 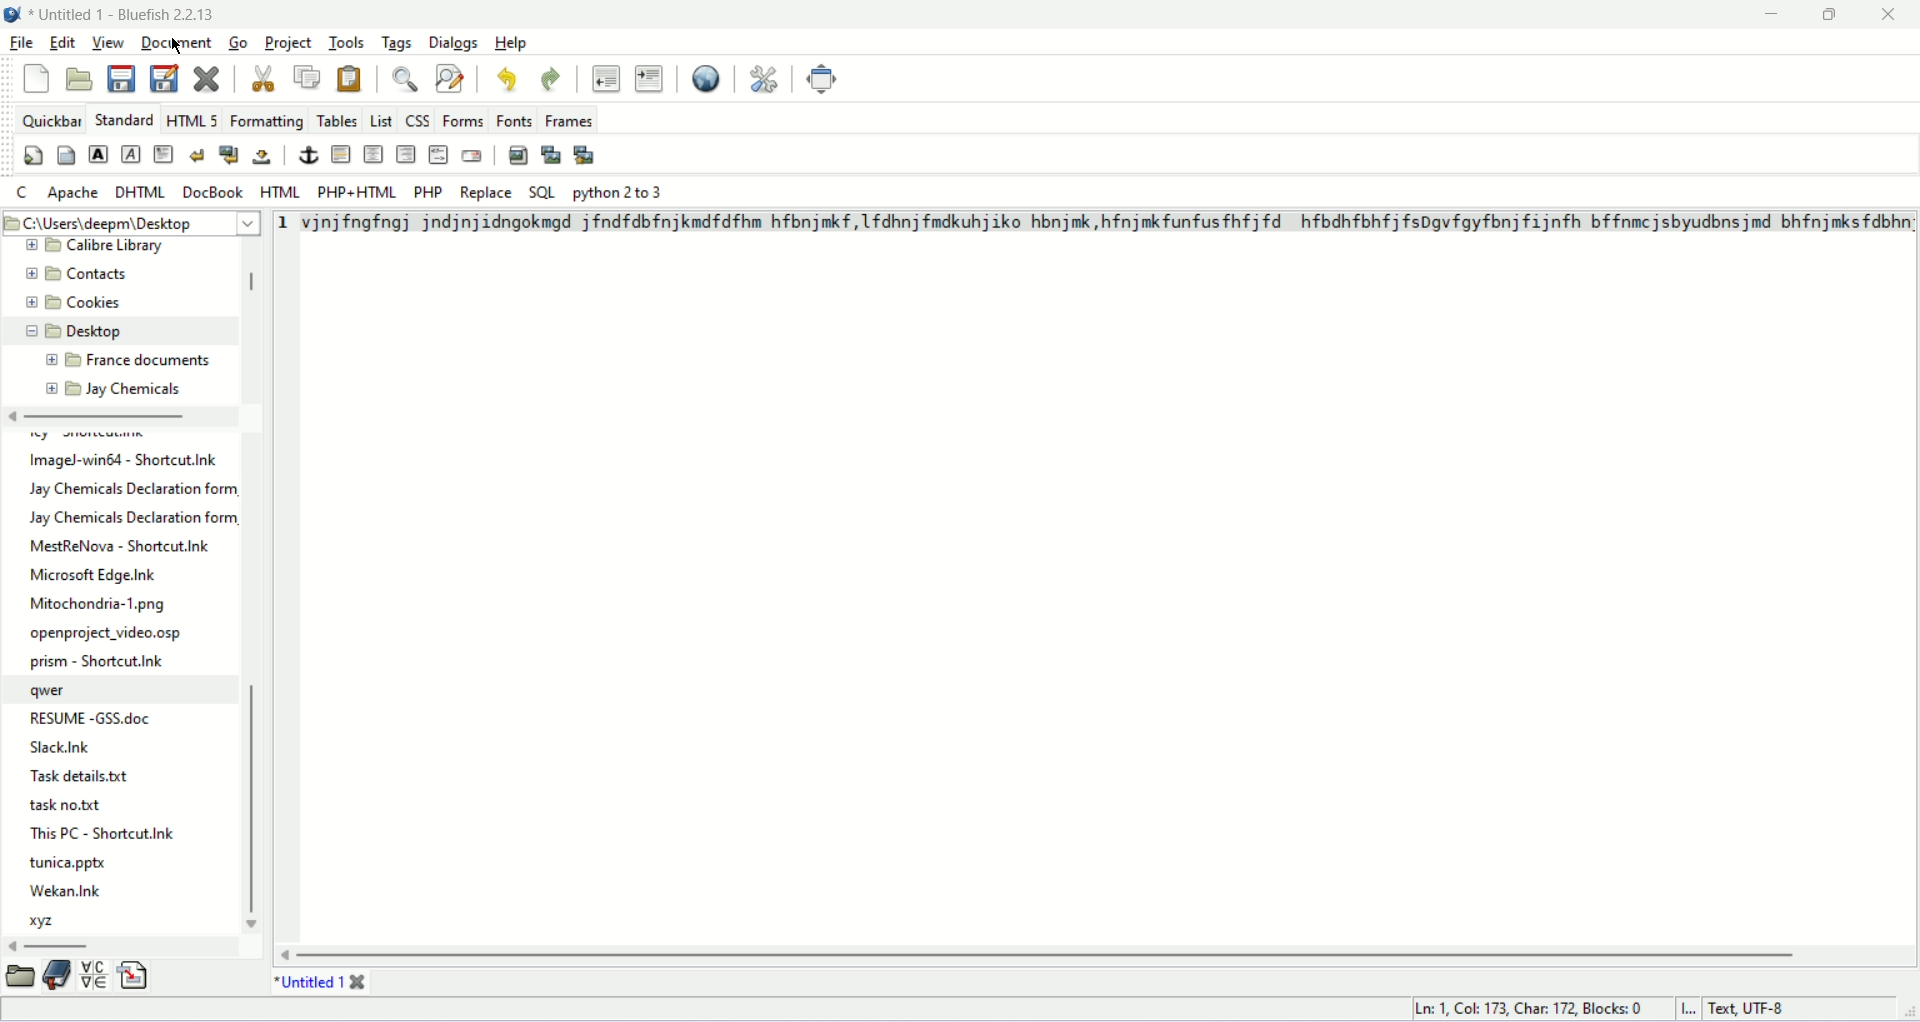 What do you see at coordinates (80, 76) in the screenshot?
I see `open` at bounding box center [80, 76].